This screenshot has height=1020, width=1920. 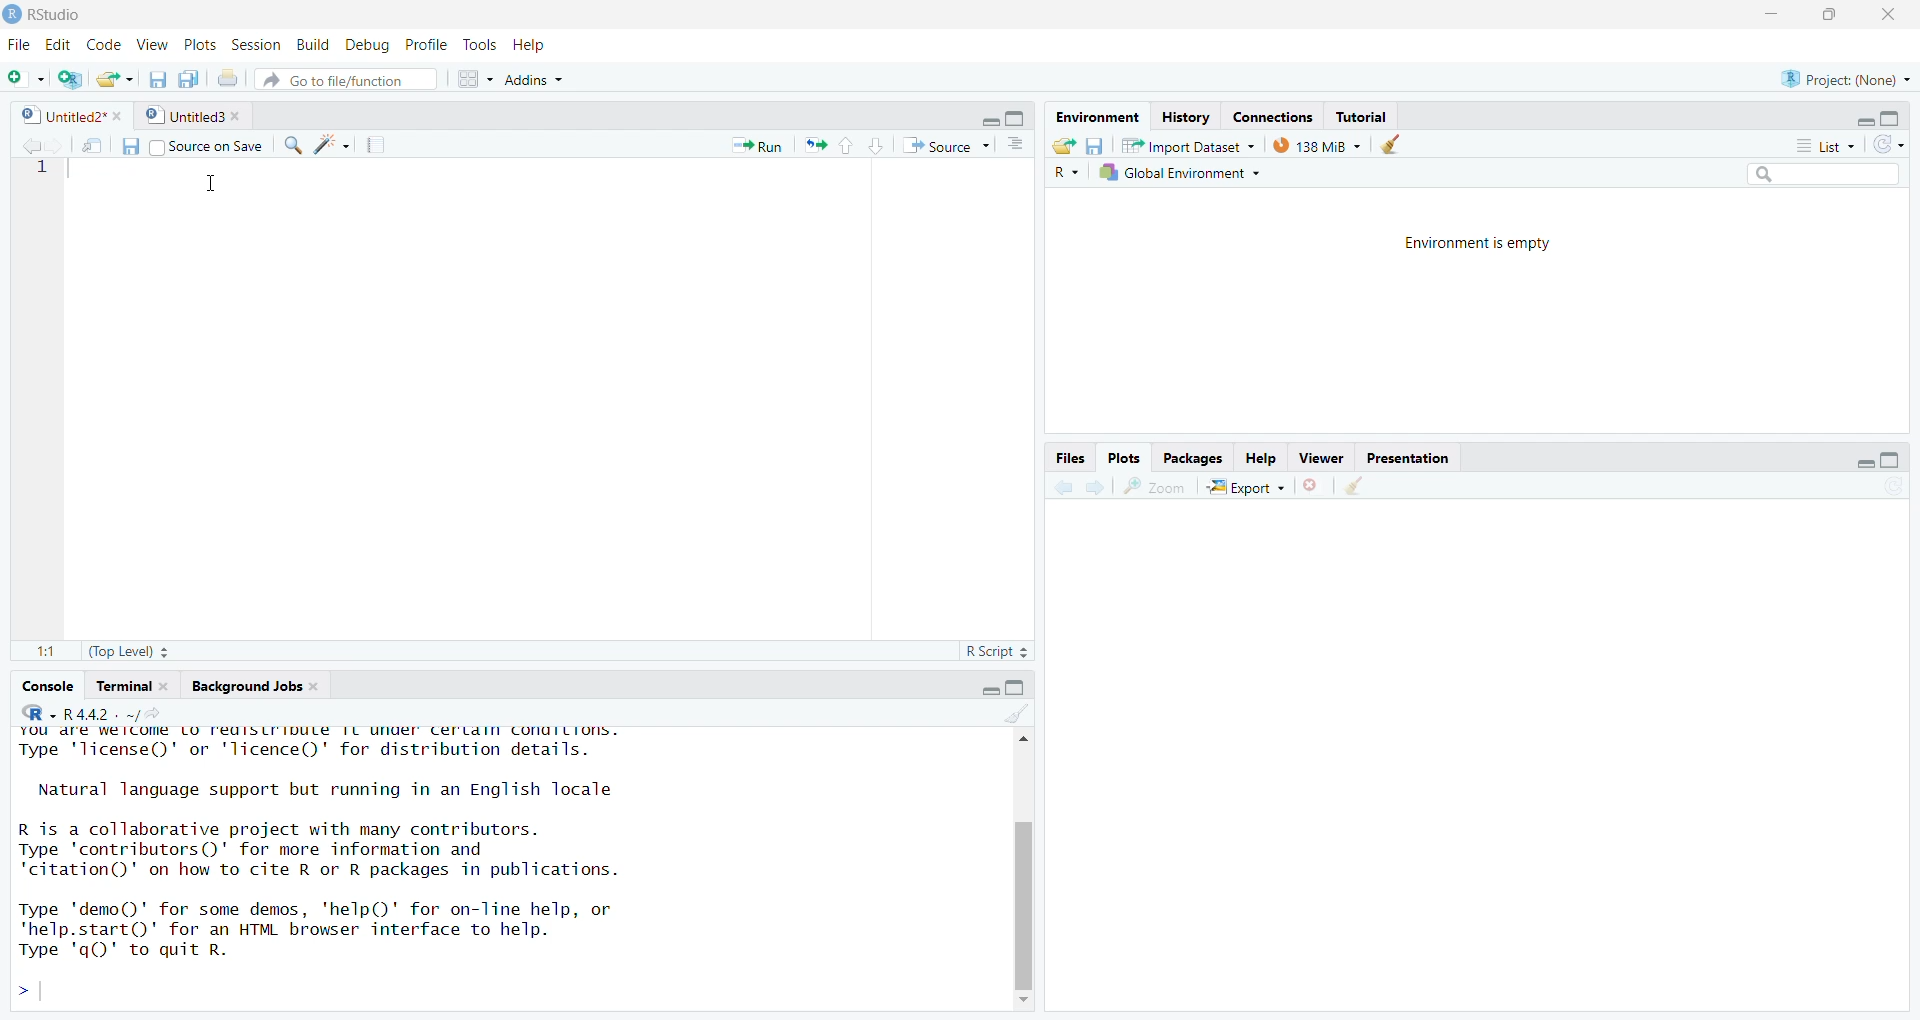 I want to click on compile project, so click(x=384, y=144).